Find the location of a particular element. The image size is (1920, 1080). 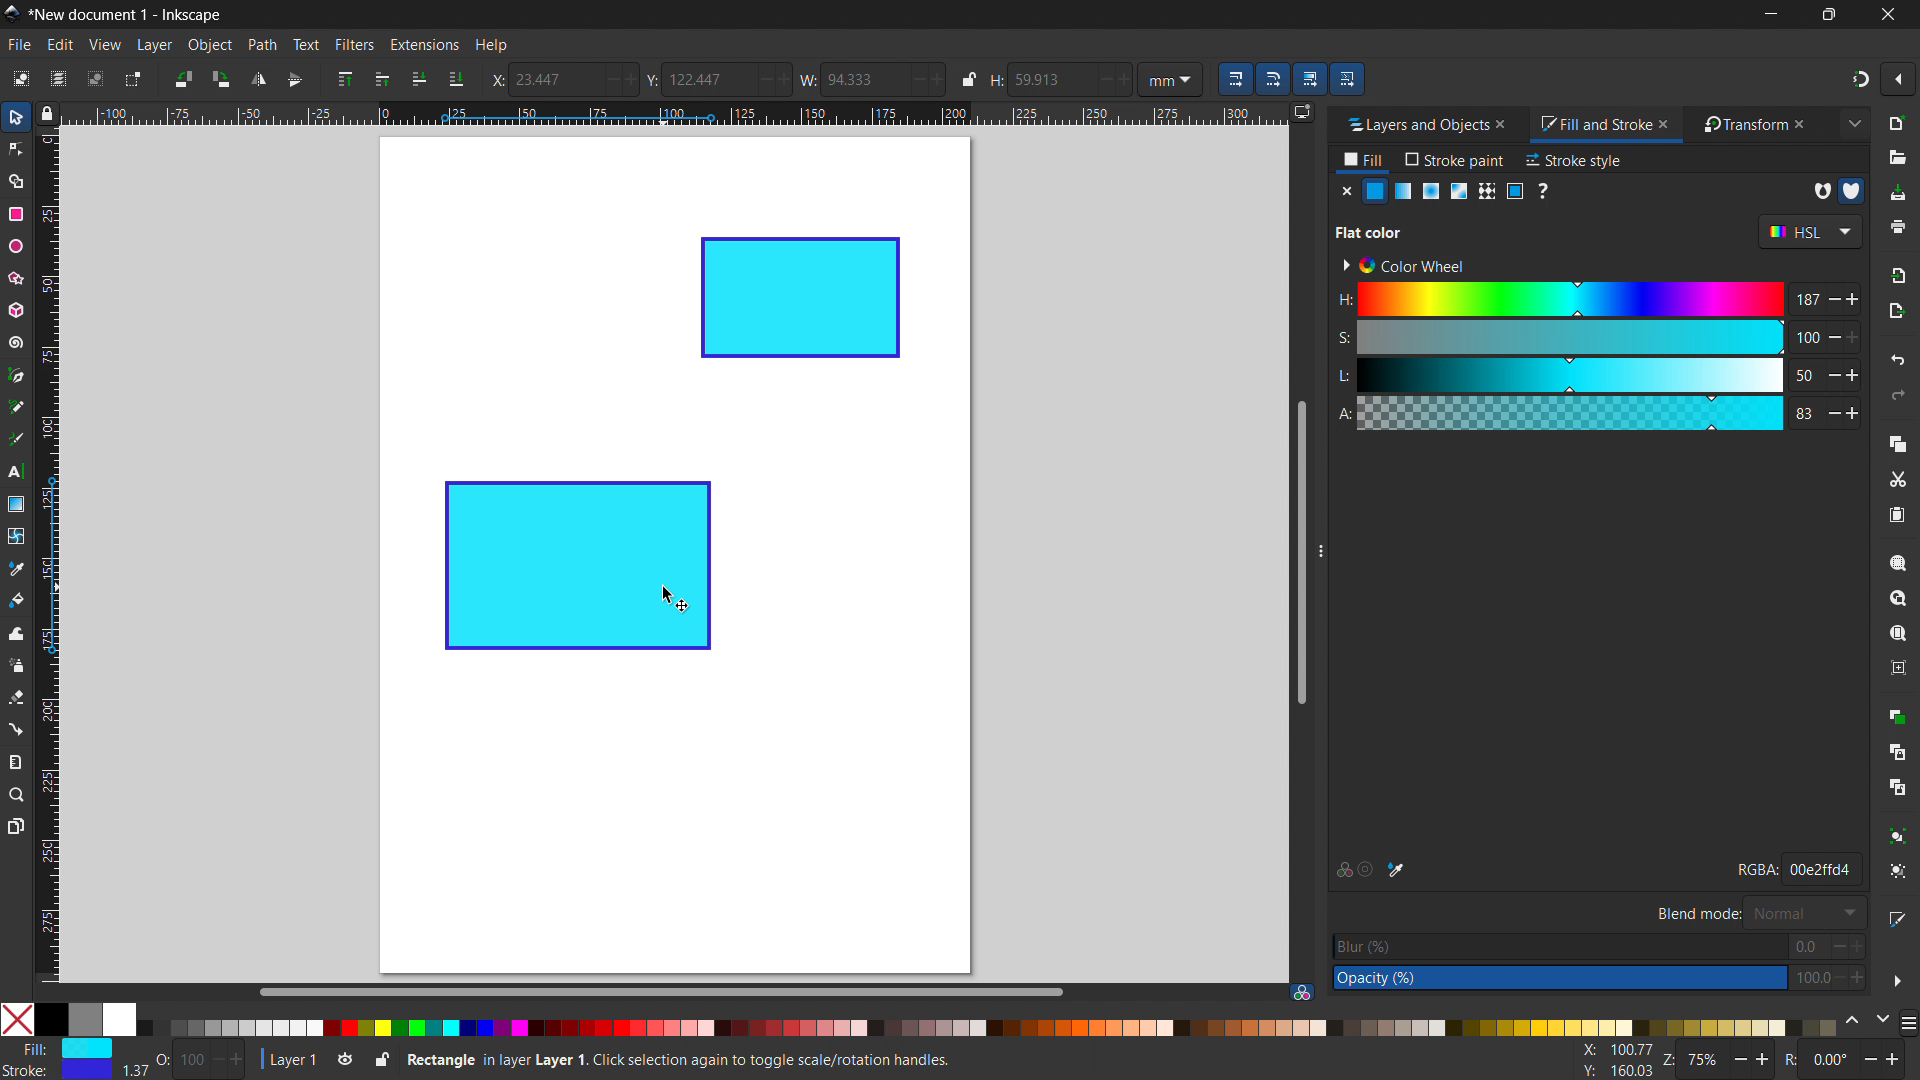

select all is located at coordinates (19, 78).